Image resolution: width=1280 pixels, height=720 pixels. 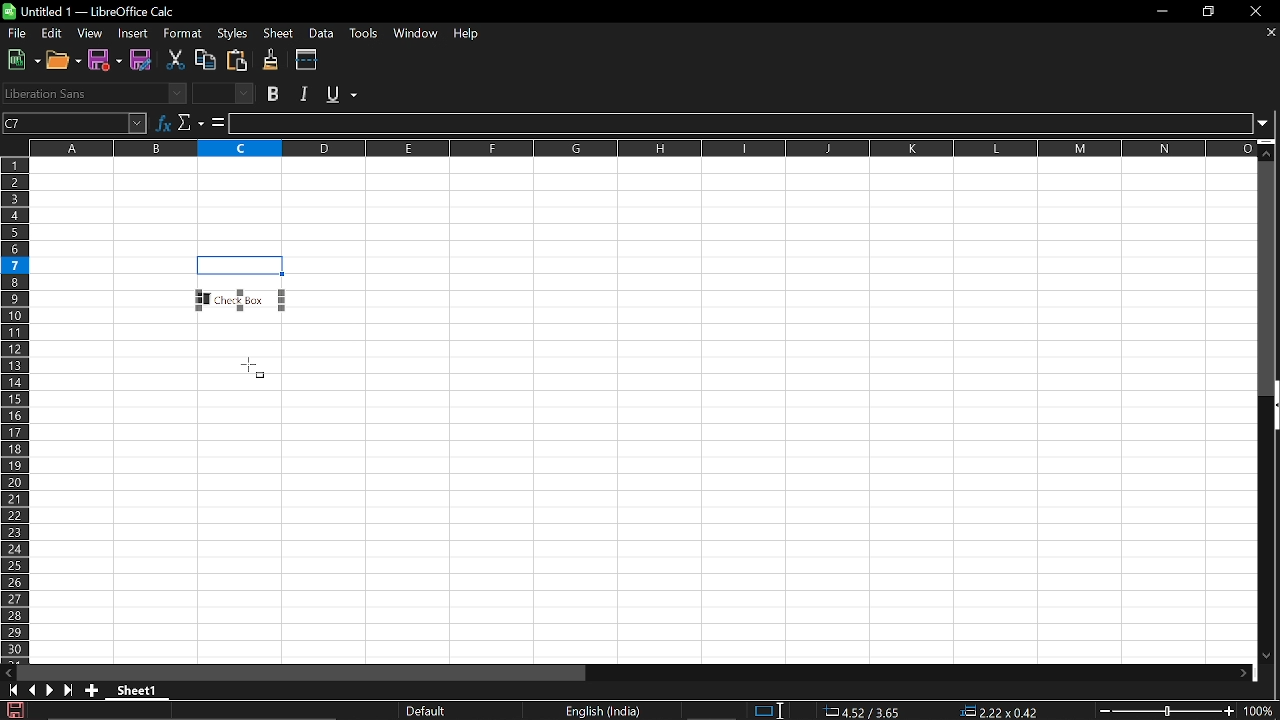 What do you see at coordinates (270, 60) in the screenshot?
I see `Clone formating` at bounding box center [270, 60].